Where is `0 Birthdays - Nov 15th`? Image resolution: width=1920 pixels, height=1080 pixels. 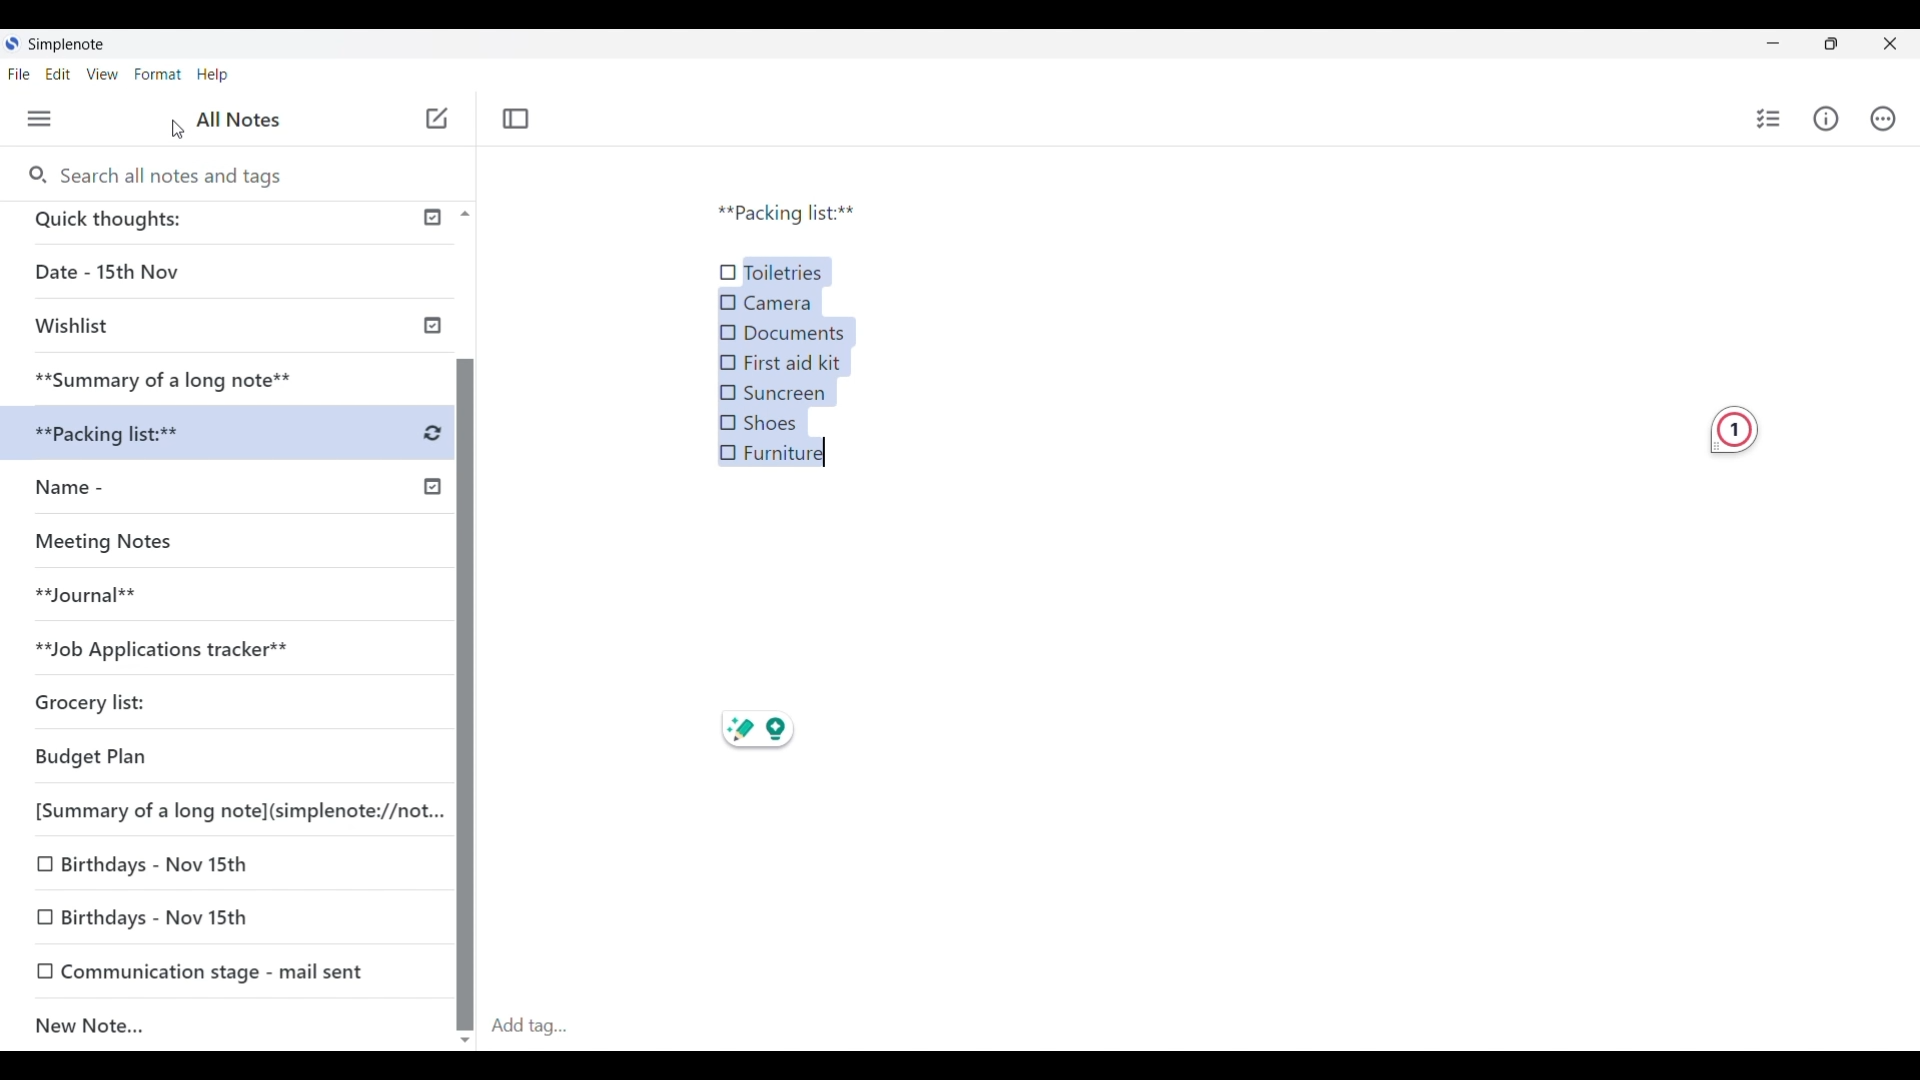
0 Birthdays - Nov 15th is located at coordinates (162, 916).